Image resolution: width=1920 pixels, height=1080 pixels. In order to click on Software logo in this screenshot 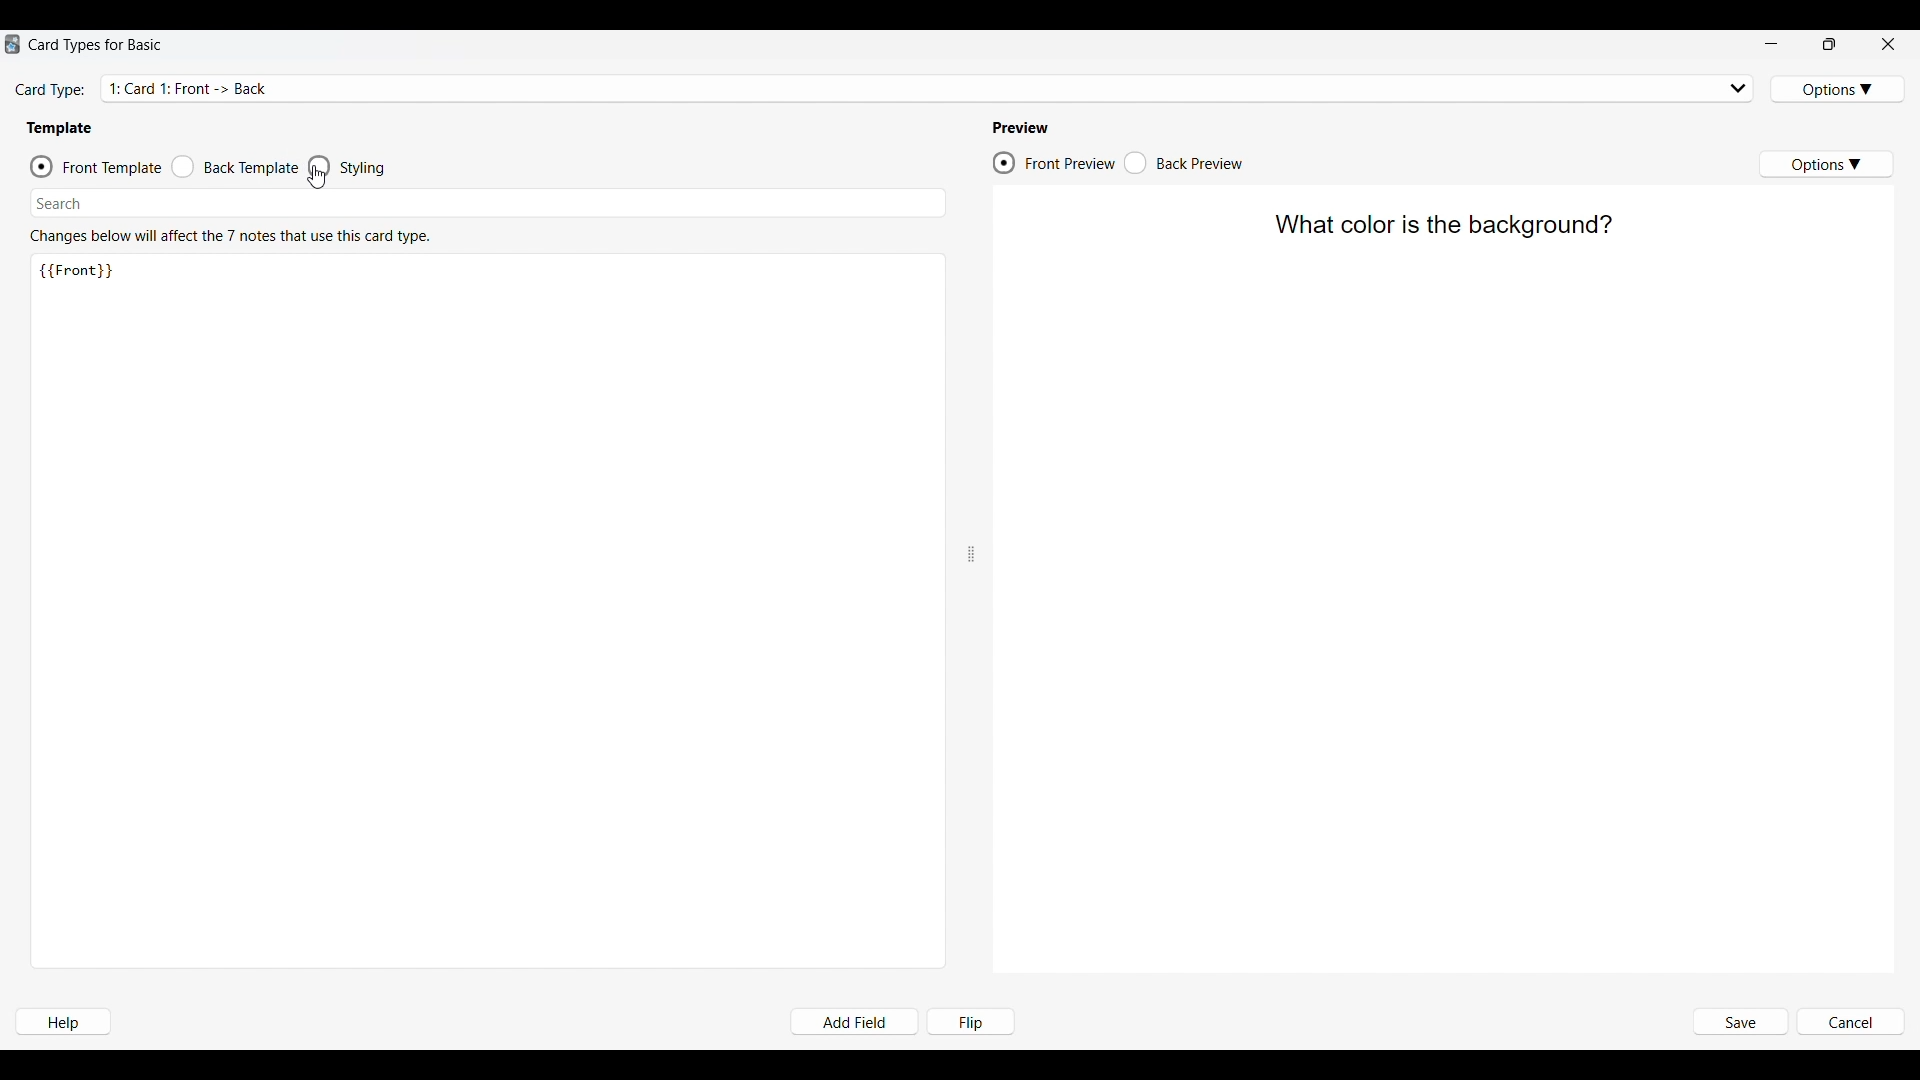, I will do `click(12, 44)`.